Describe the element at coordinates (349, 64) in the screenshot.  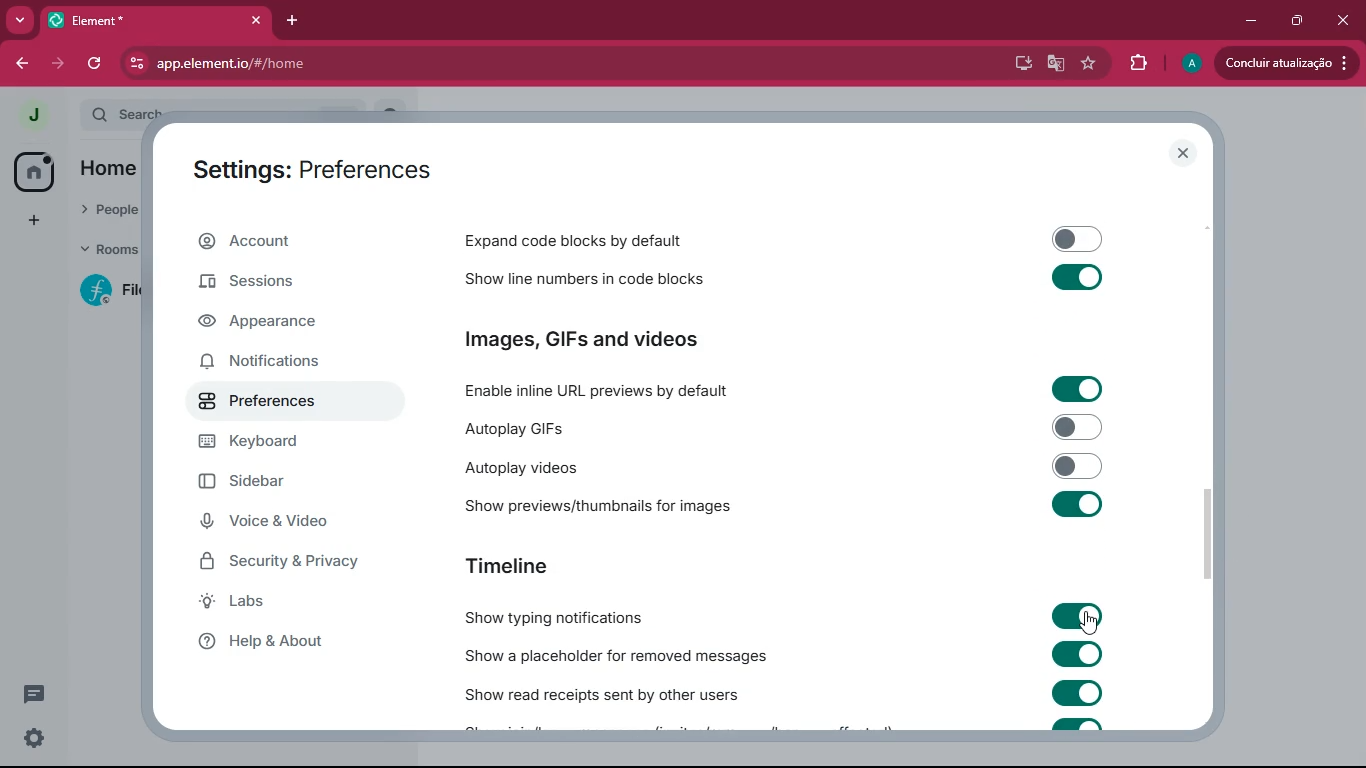
I see `app.element.io/#/home` at that location.